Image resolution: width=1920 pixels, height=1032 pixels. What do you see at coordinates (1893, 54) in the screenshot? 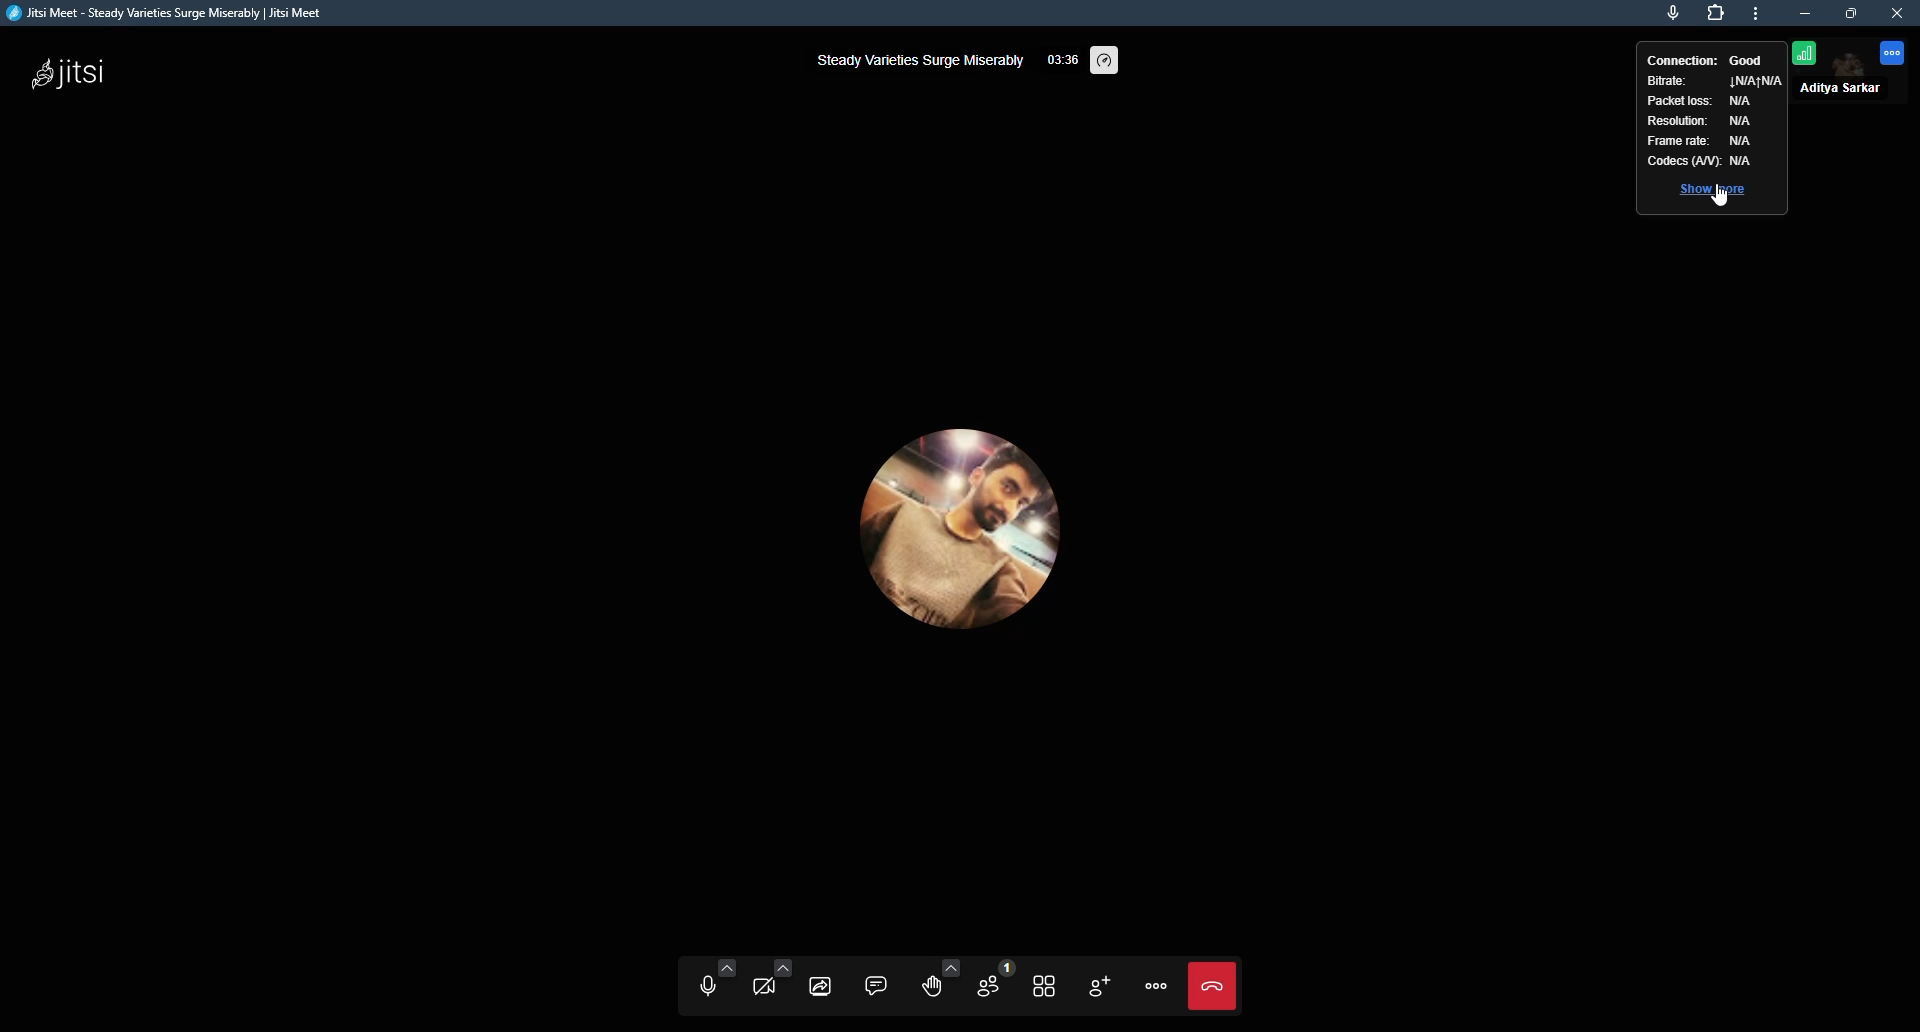
I see `more` at bounding box center [1893, 54].